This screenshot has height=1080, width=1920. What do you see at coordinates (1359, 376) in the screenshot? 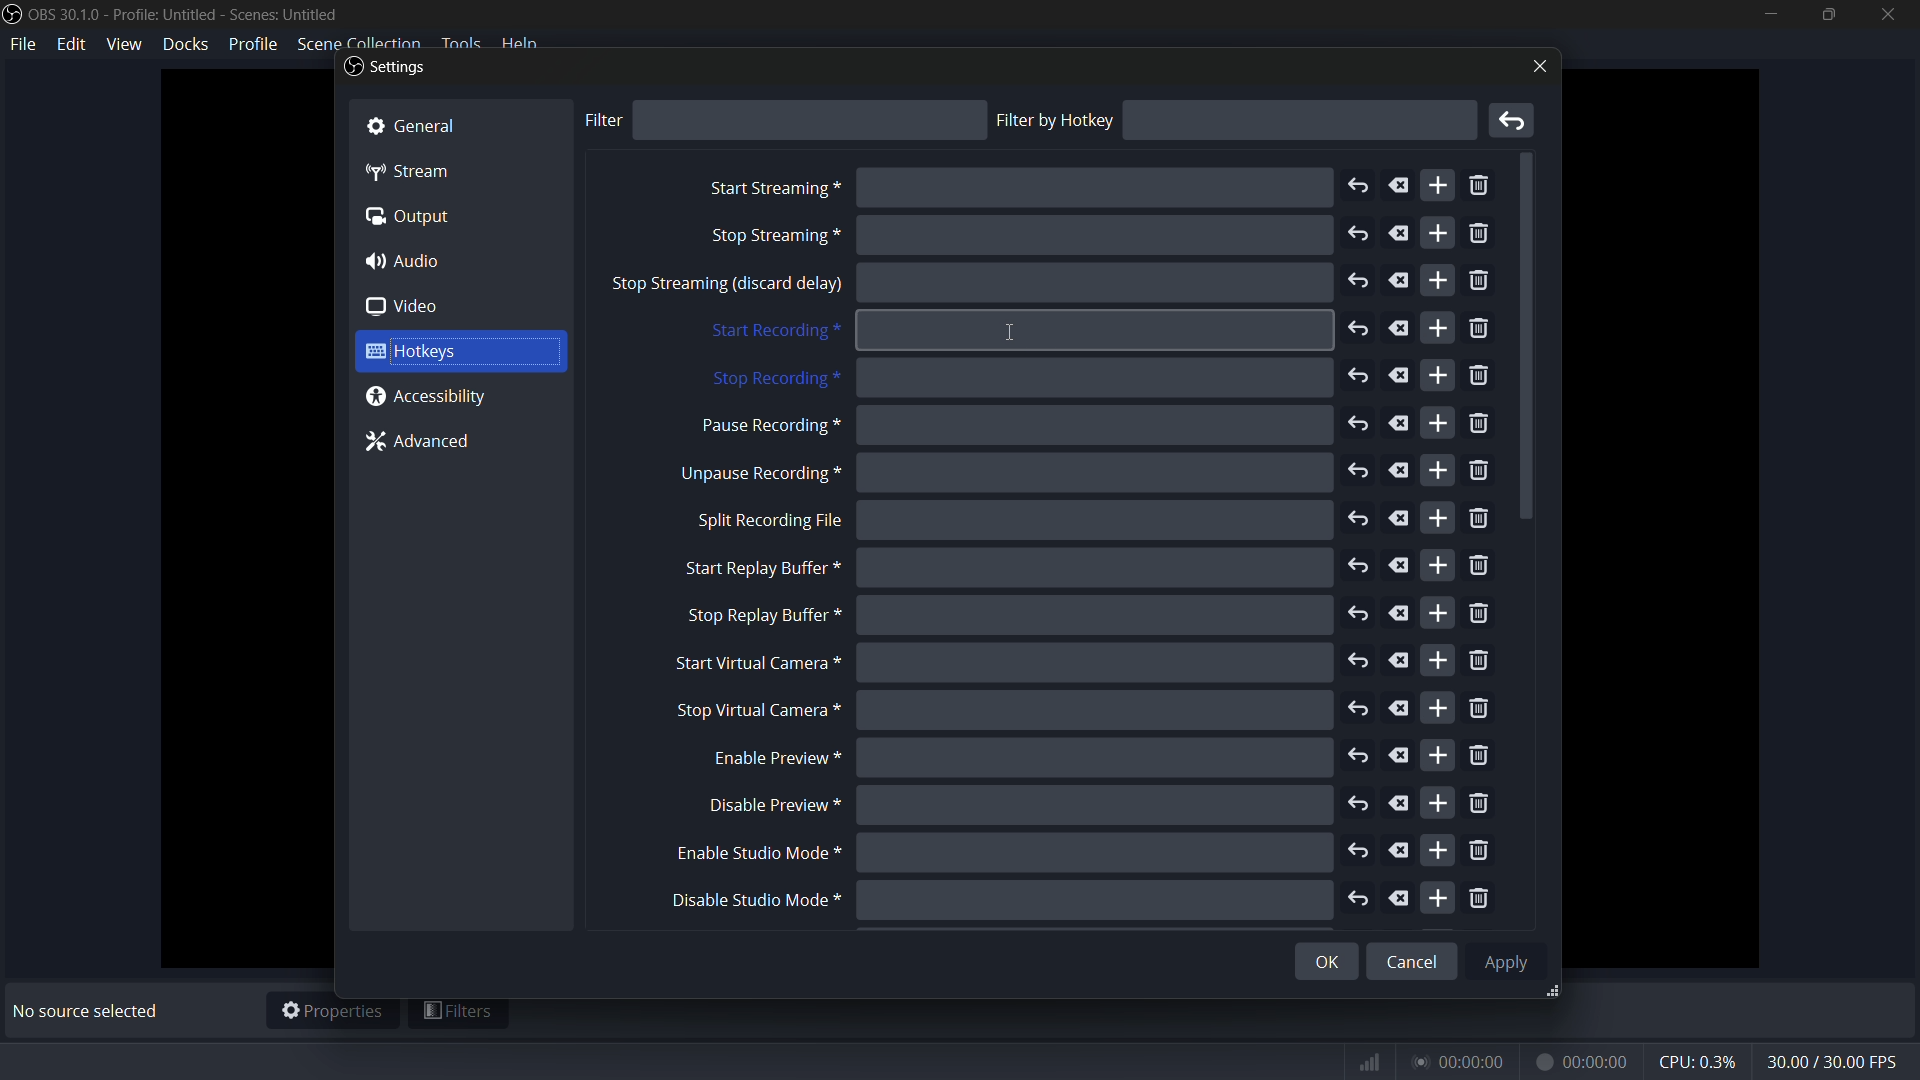
I see `undo` at bounding box center [1359, 376].